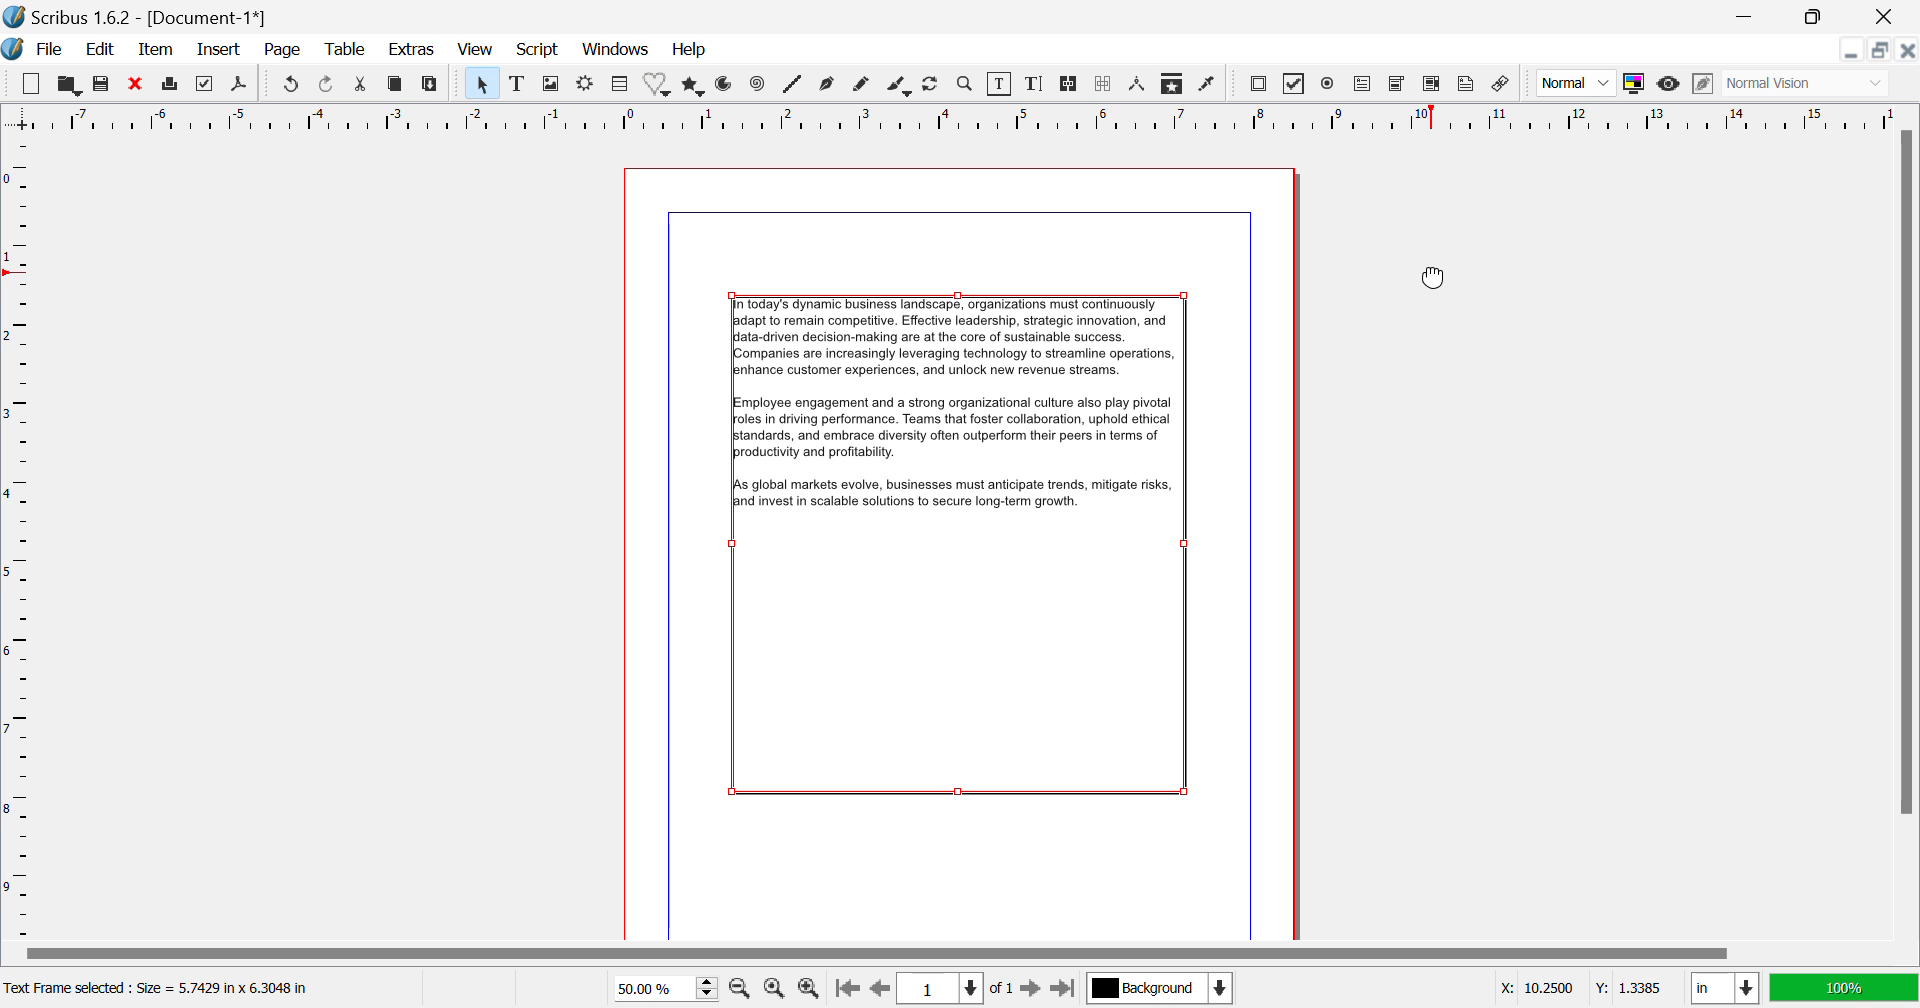 The height and width of the screenshot is (1008, 1920). Describe the element at coordinates (140, 17) in the screenshot. I see `Scribus 1.62 - [Document 1*]` at that location.